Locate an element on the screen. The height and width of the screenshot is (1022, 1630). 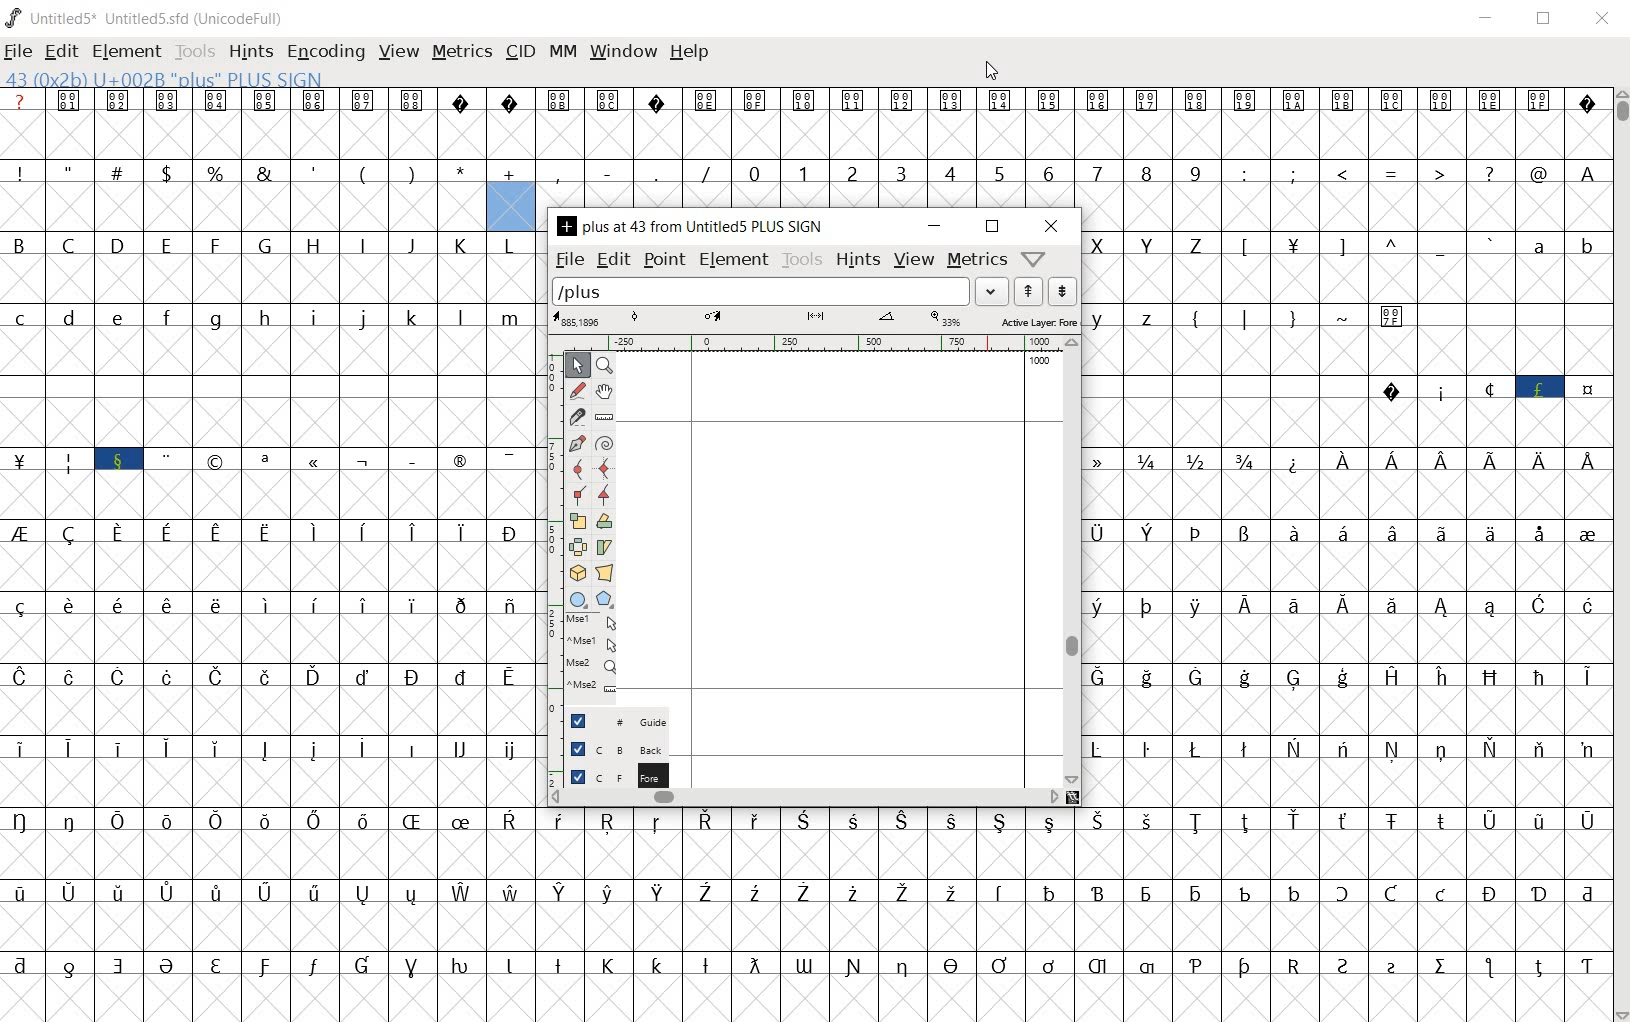
special characters is located at coordinates (1416, 268).